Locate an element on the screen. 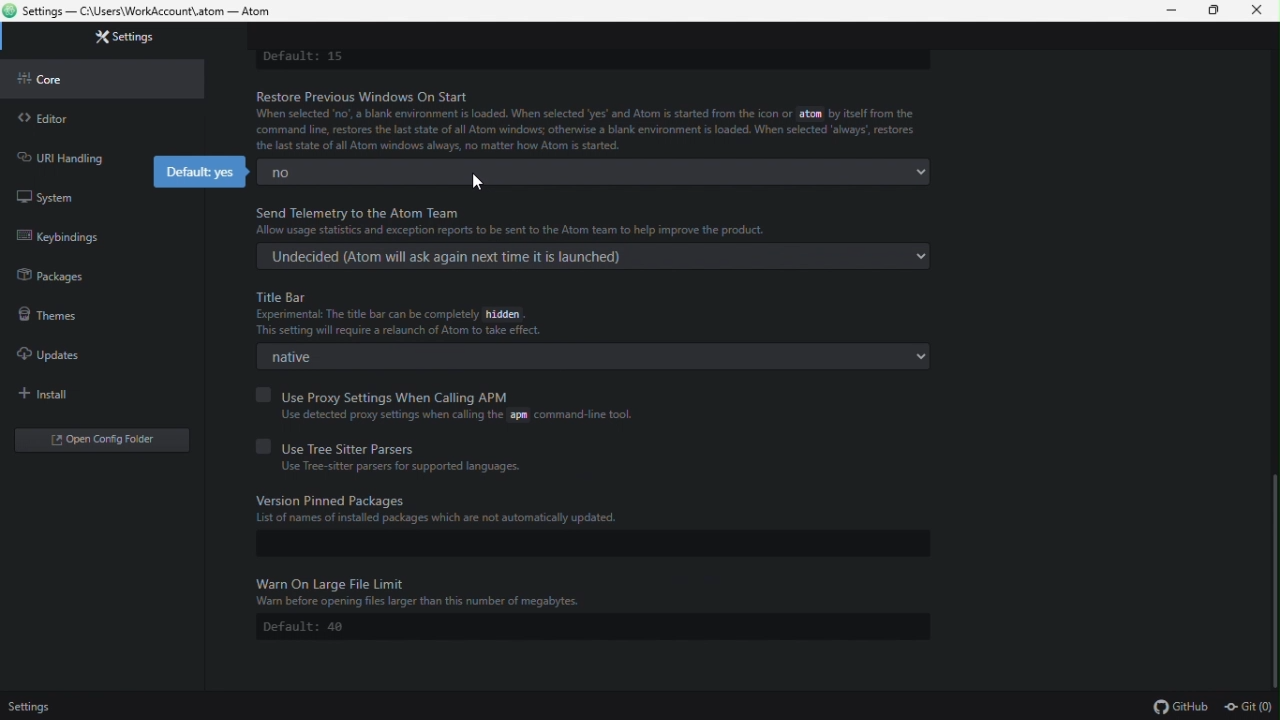 The width and height of the screenshot is (1280, 720). Use Proxy Settings When Calling APM is located at coordinates (384, 392).